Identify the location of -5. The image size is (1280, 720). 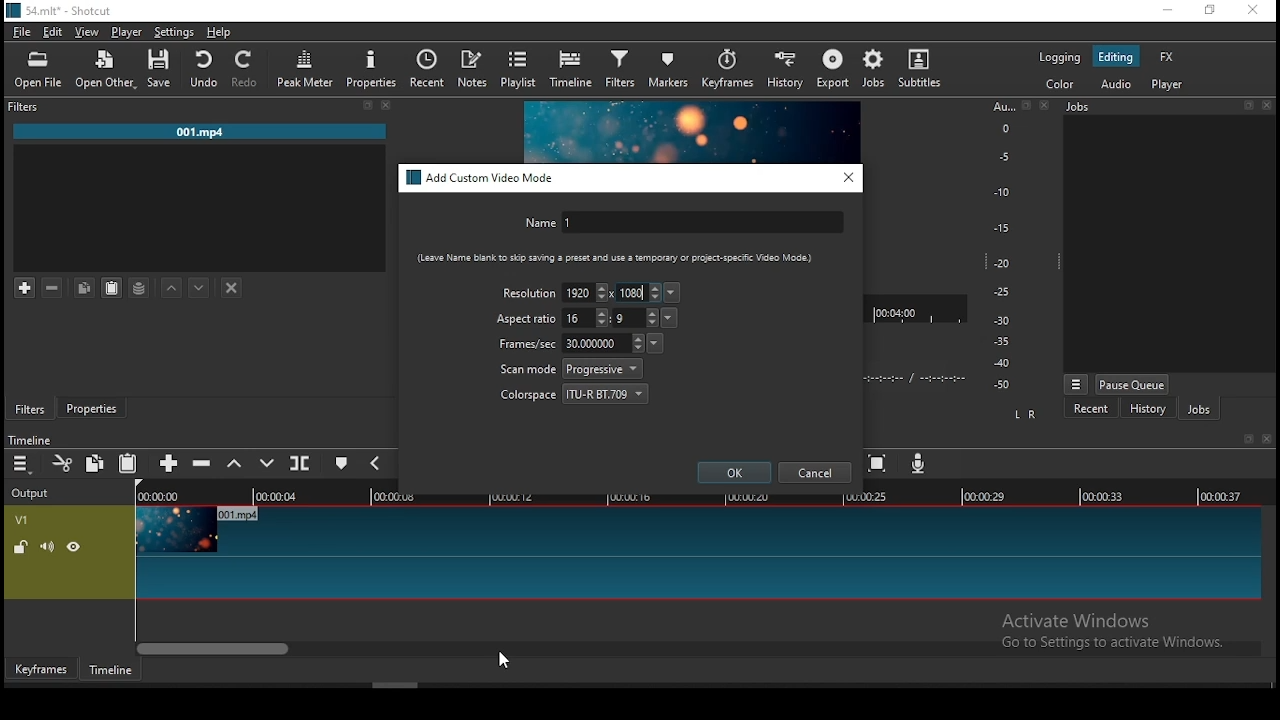
(1002, 155).